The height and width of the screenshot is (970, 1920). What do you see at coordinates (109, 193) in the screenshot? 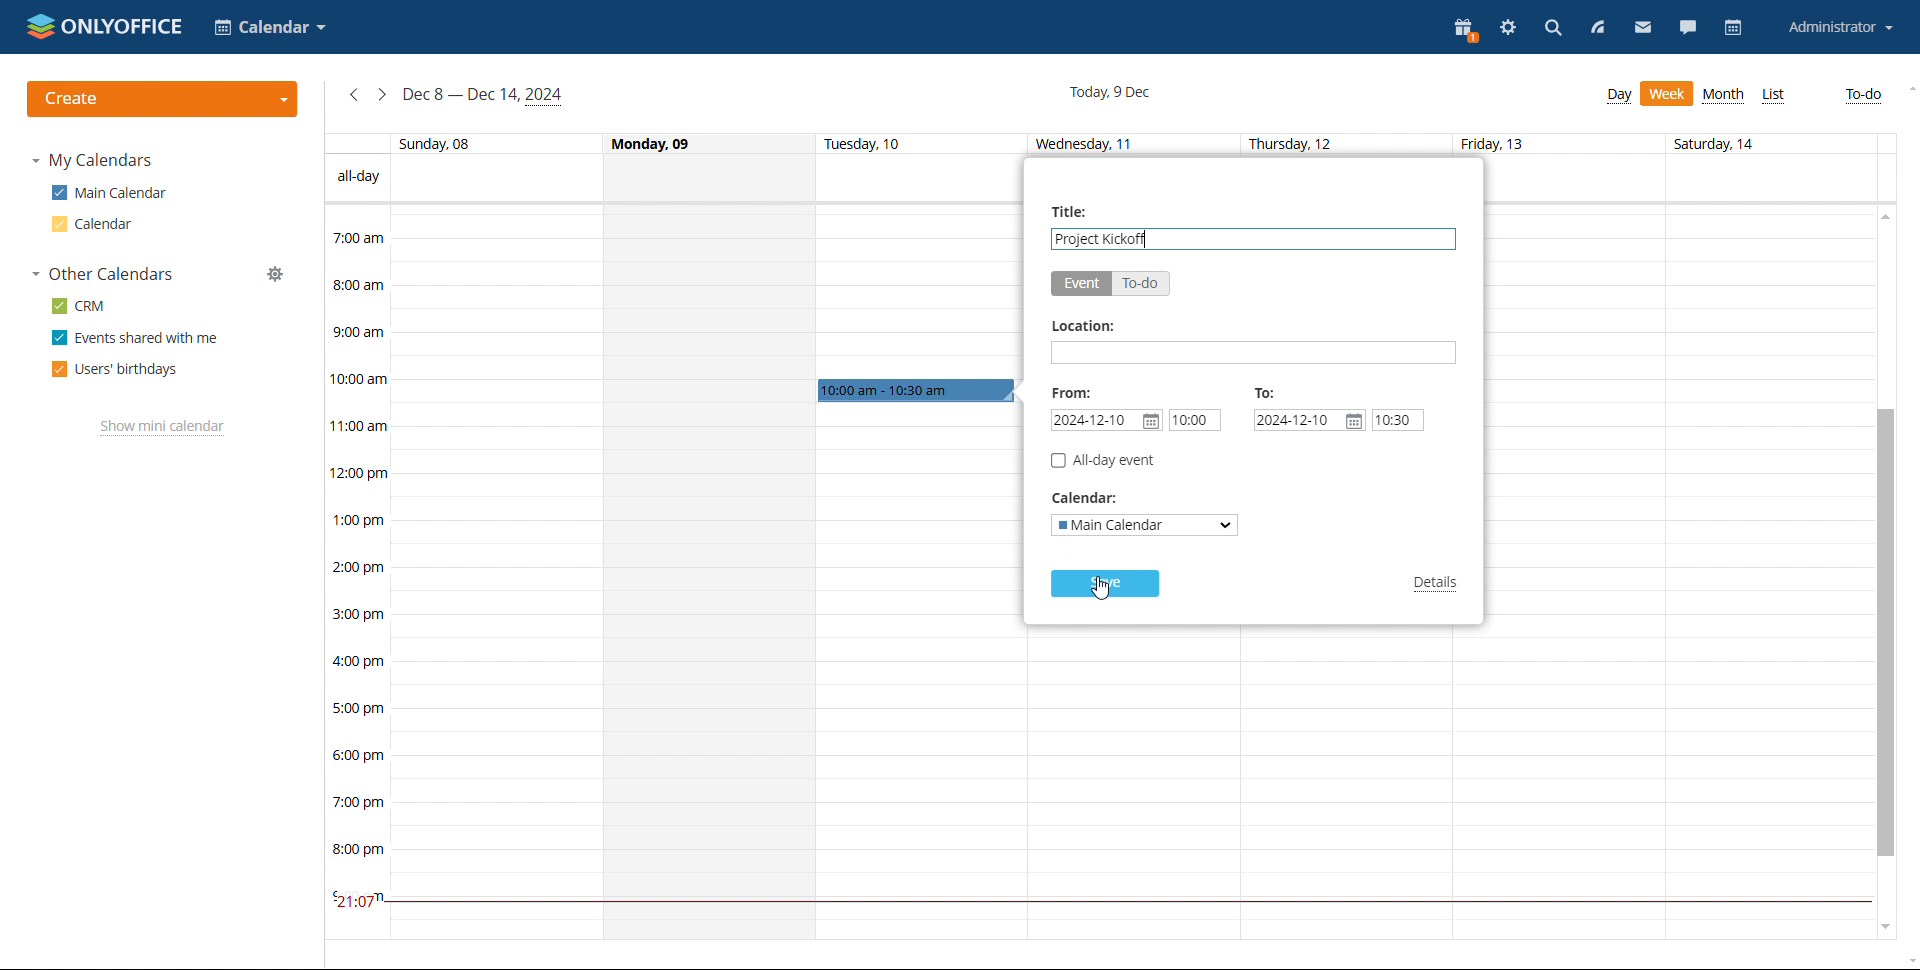
I see `main calendar` at bounding box center [109, 193].